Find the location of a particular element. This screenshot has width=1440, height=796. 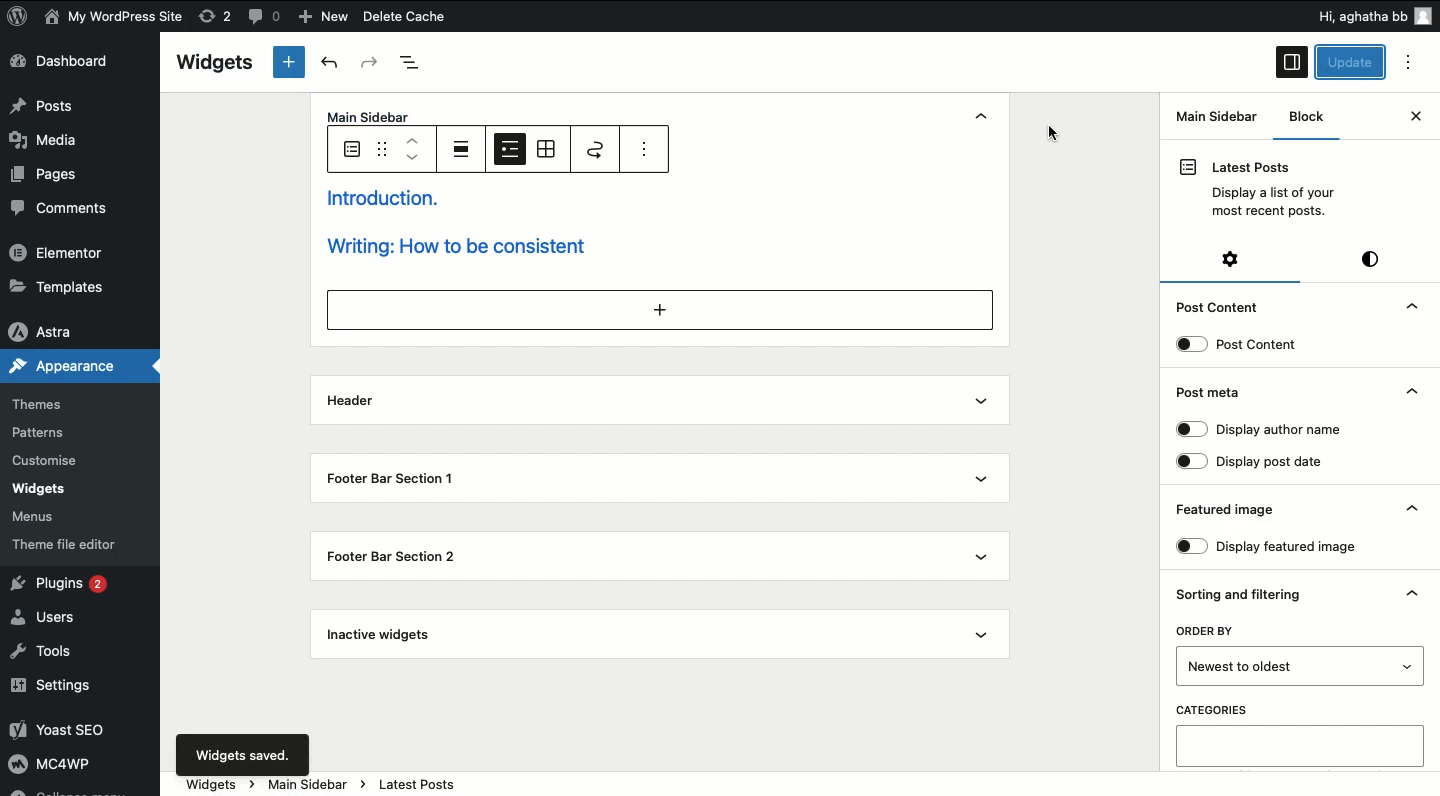

Order by newest to older is located at coordinates (1301, 667).